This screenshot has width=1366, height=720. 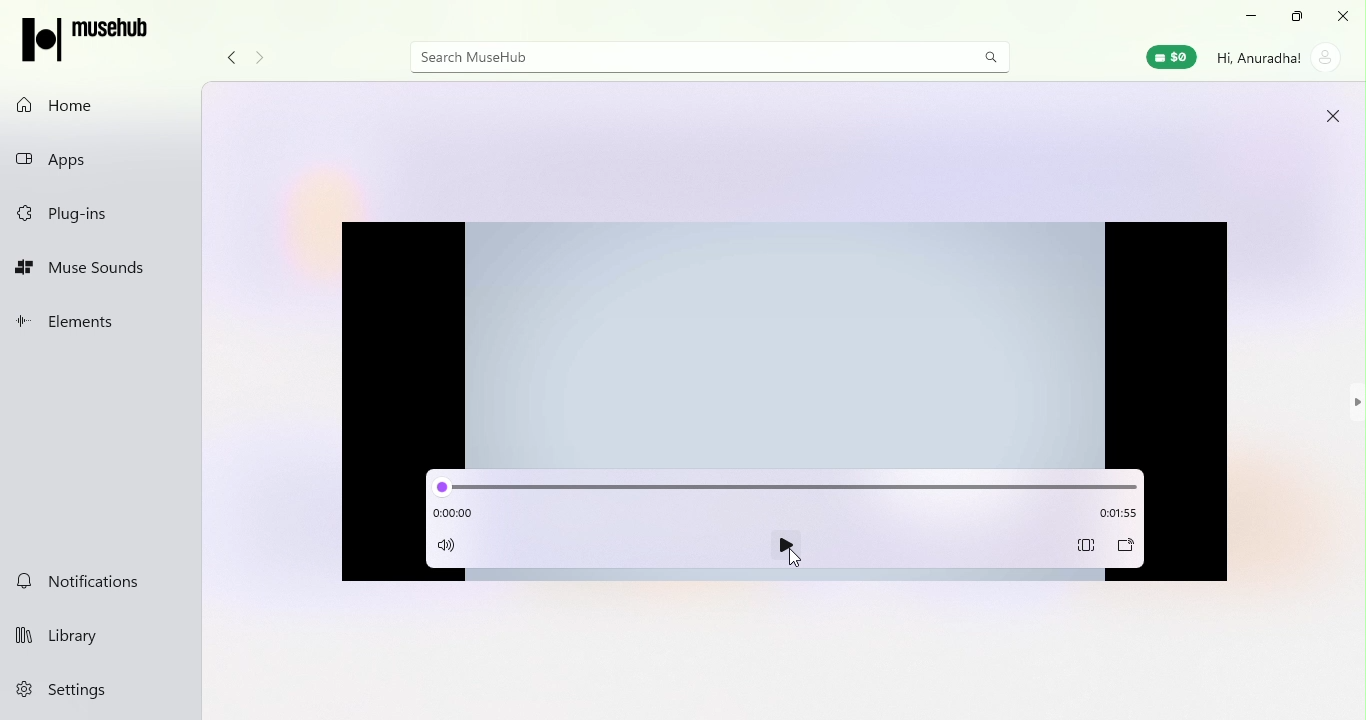 What do you see at coordinates (86, 42) in the screenshot?
I see `Musehub icon` at bounding box center [86, 42].